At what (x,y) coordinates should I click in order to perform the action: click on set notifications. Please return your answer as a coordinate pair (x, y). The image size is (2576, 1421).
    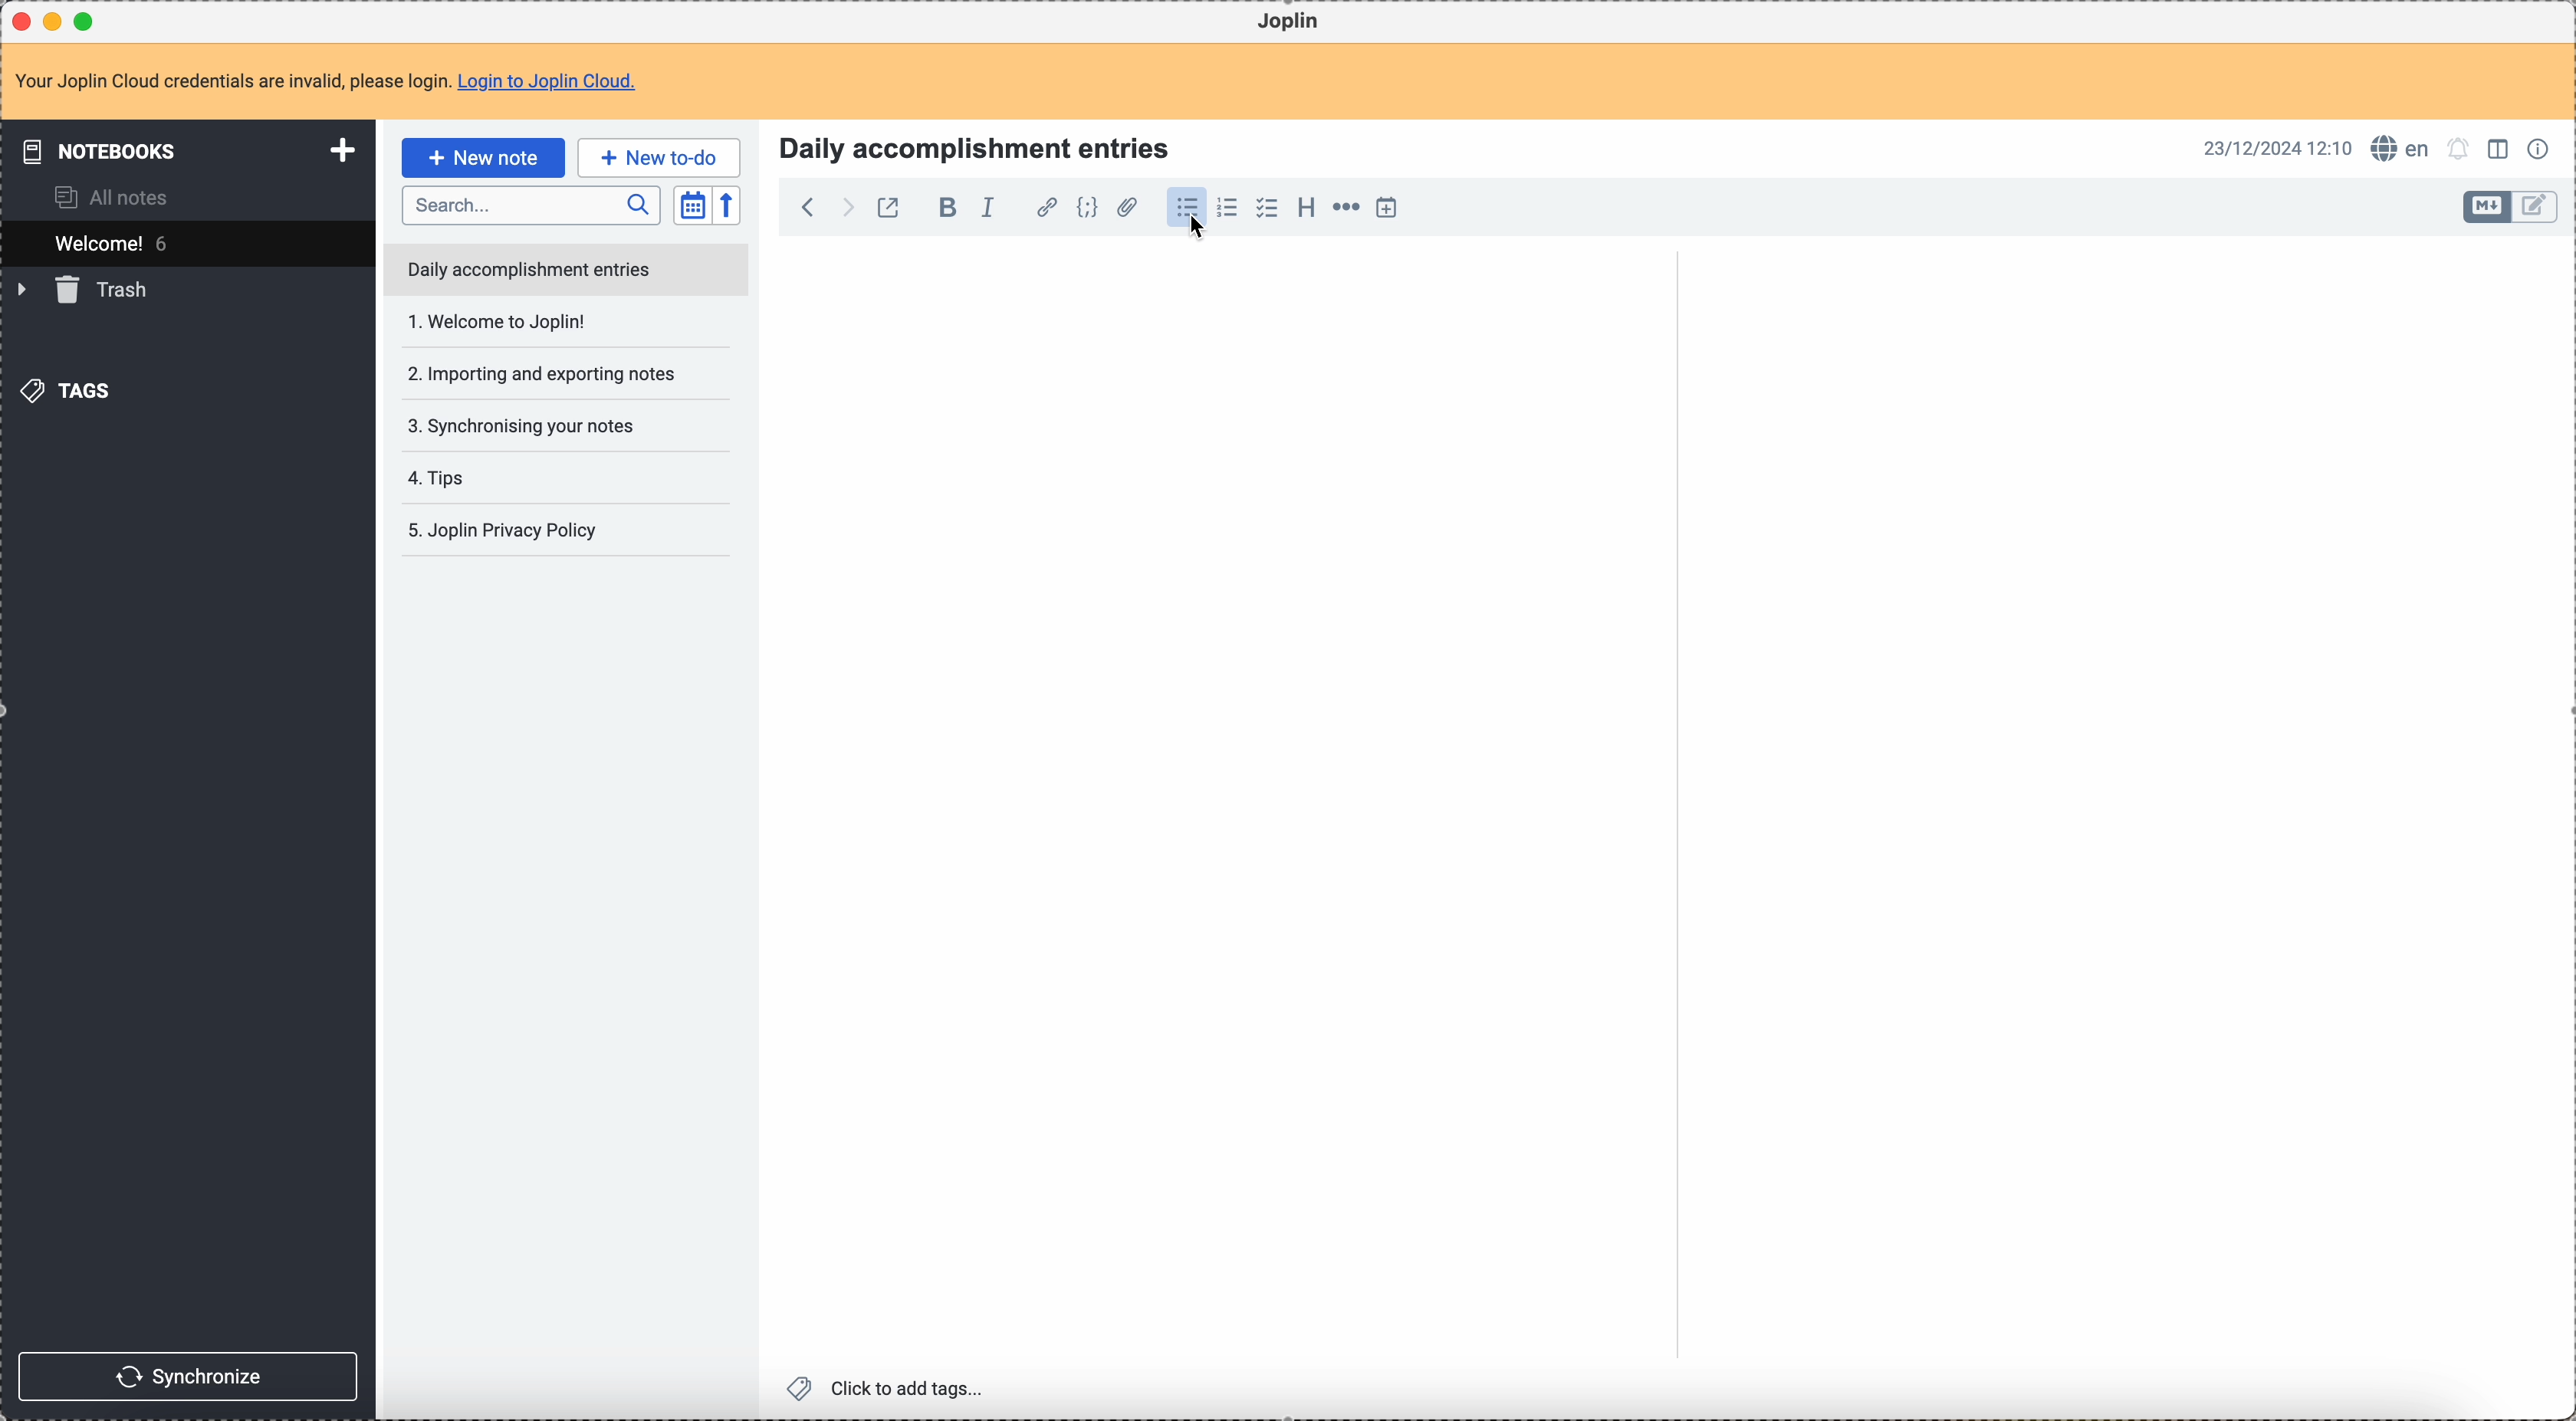
    Looking at the image, I should click on (2460, 150).